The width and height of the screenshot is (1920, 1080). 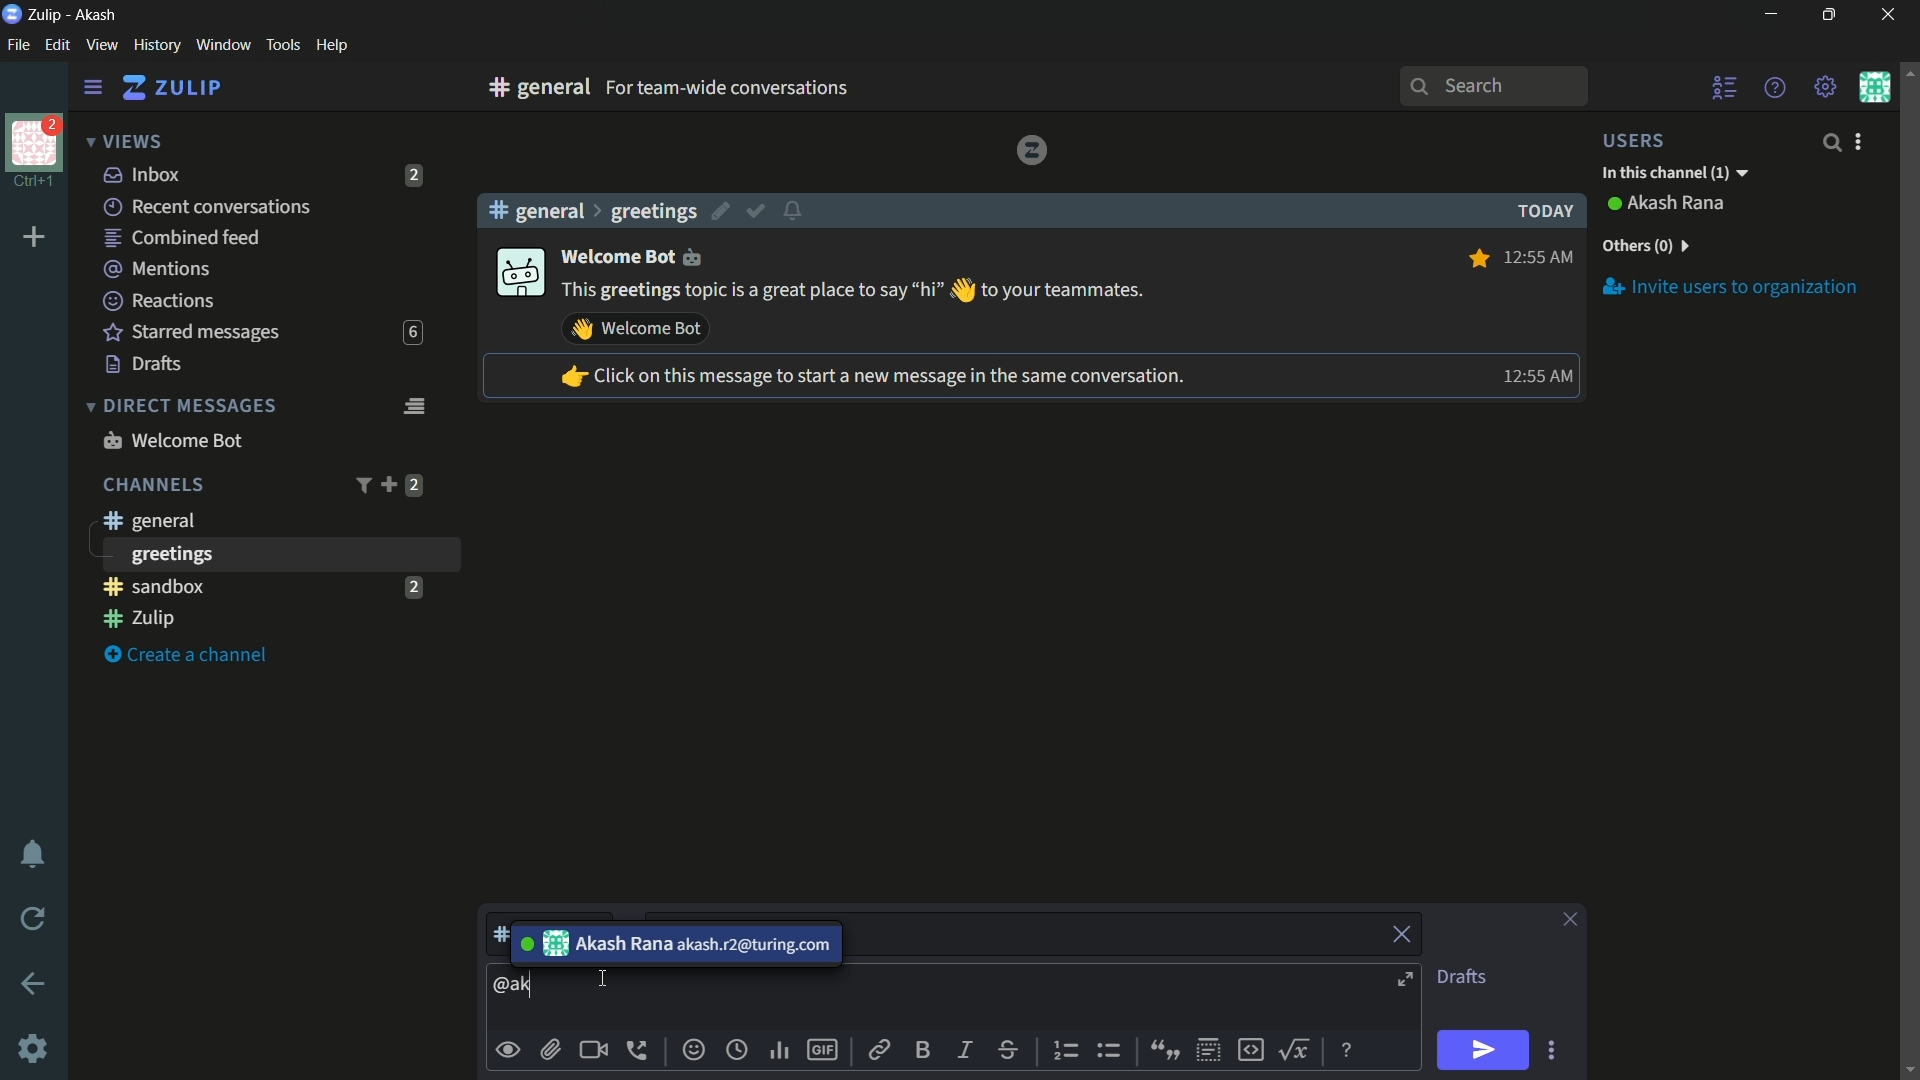 What do you see at coordinates (1009, 1052) in the screenshot?
I see `strikethrough` at bounding box center [1009, 1052].